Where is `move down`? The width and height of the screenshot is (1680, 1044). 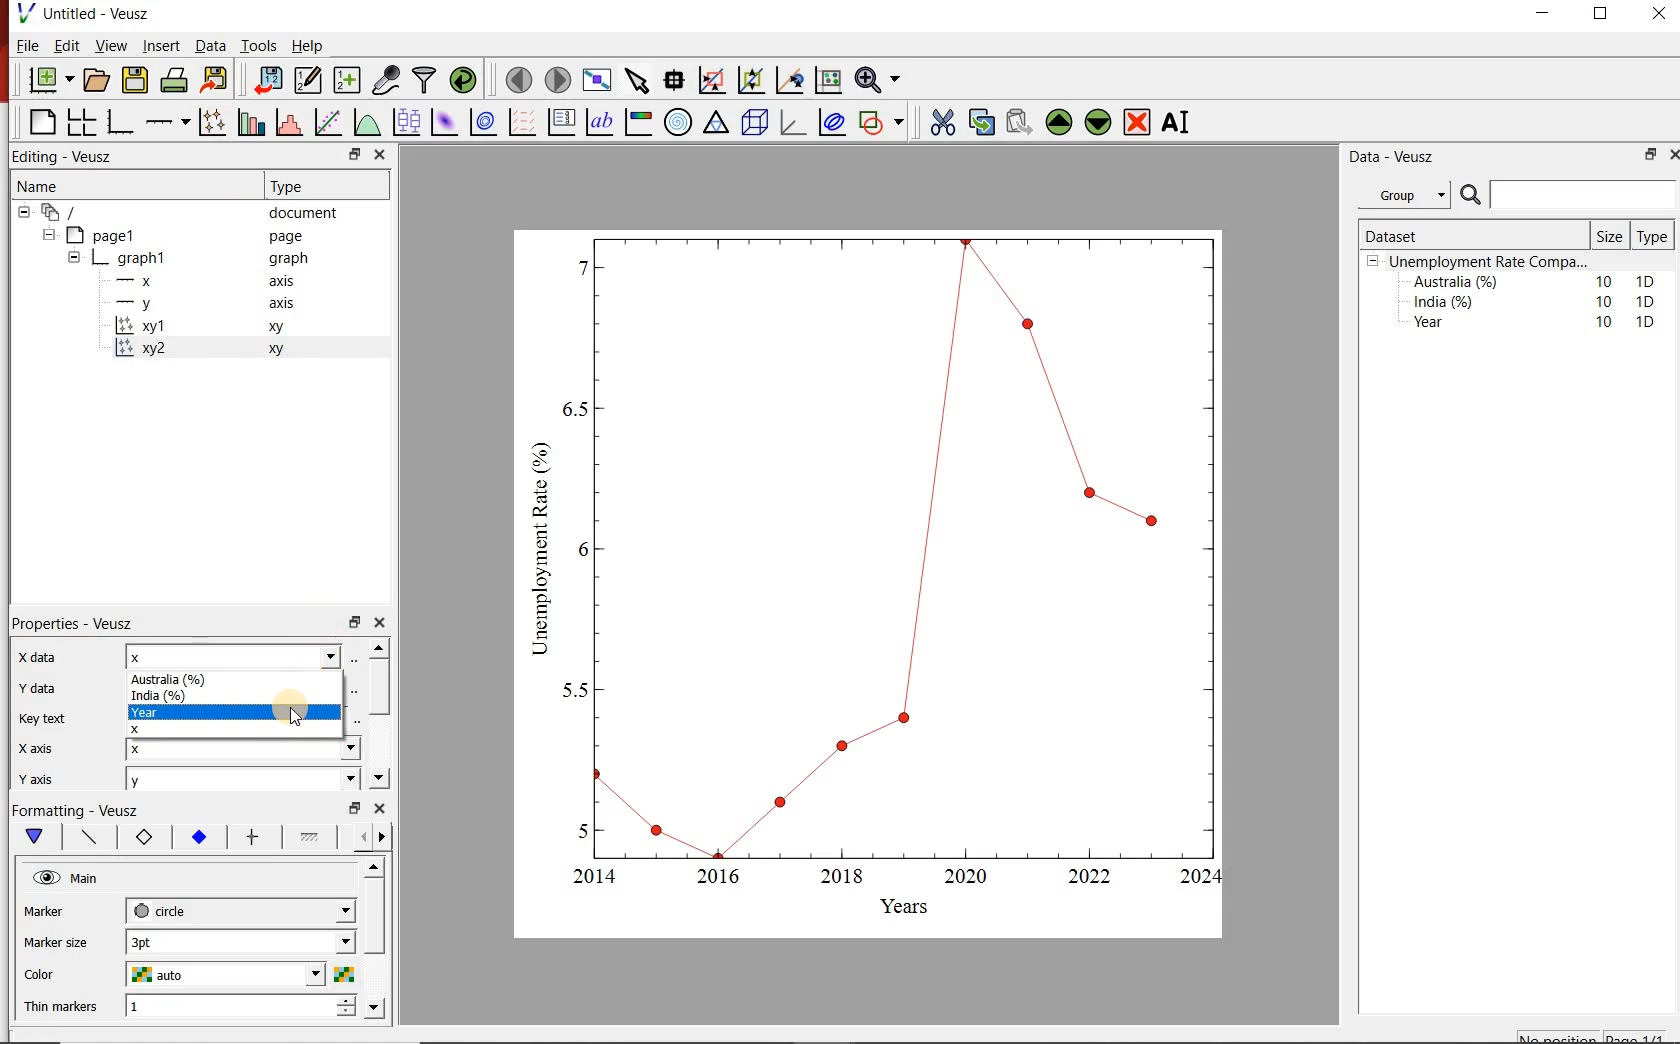
move down is located at coordinates (378, 777).